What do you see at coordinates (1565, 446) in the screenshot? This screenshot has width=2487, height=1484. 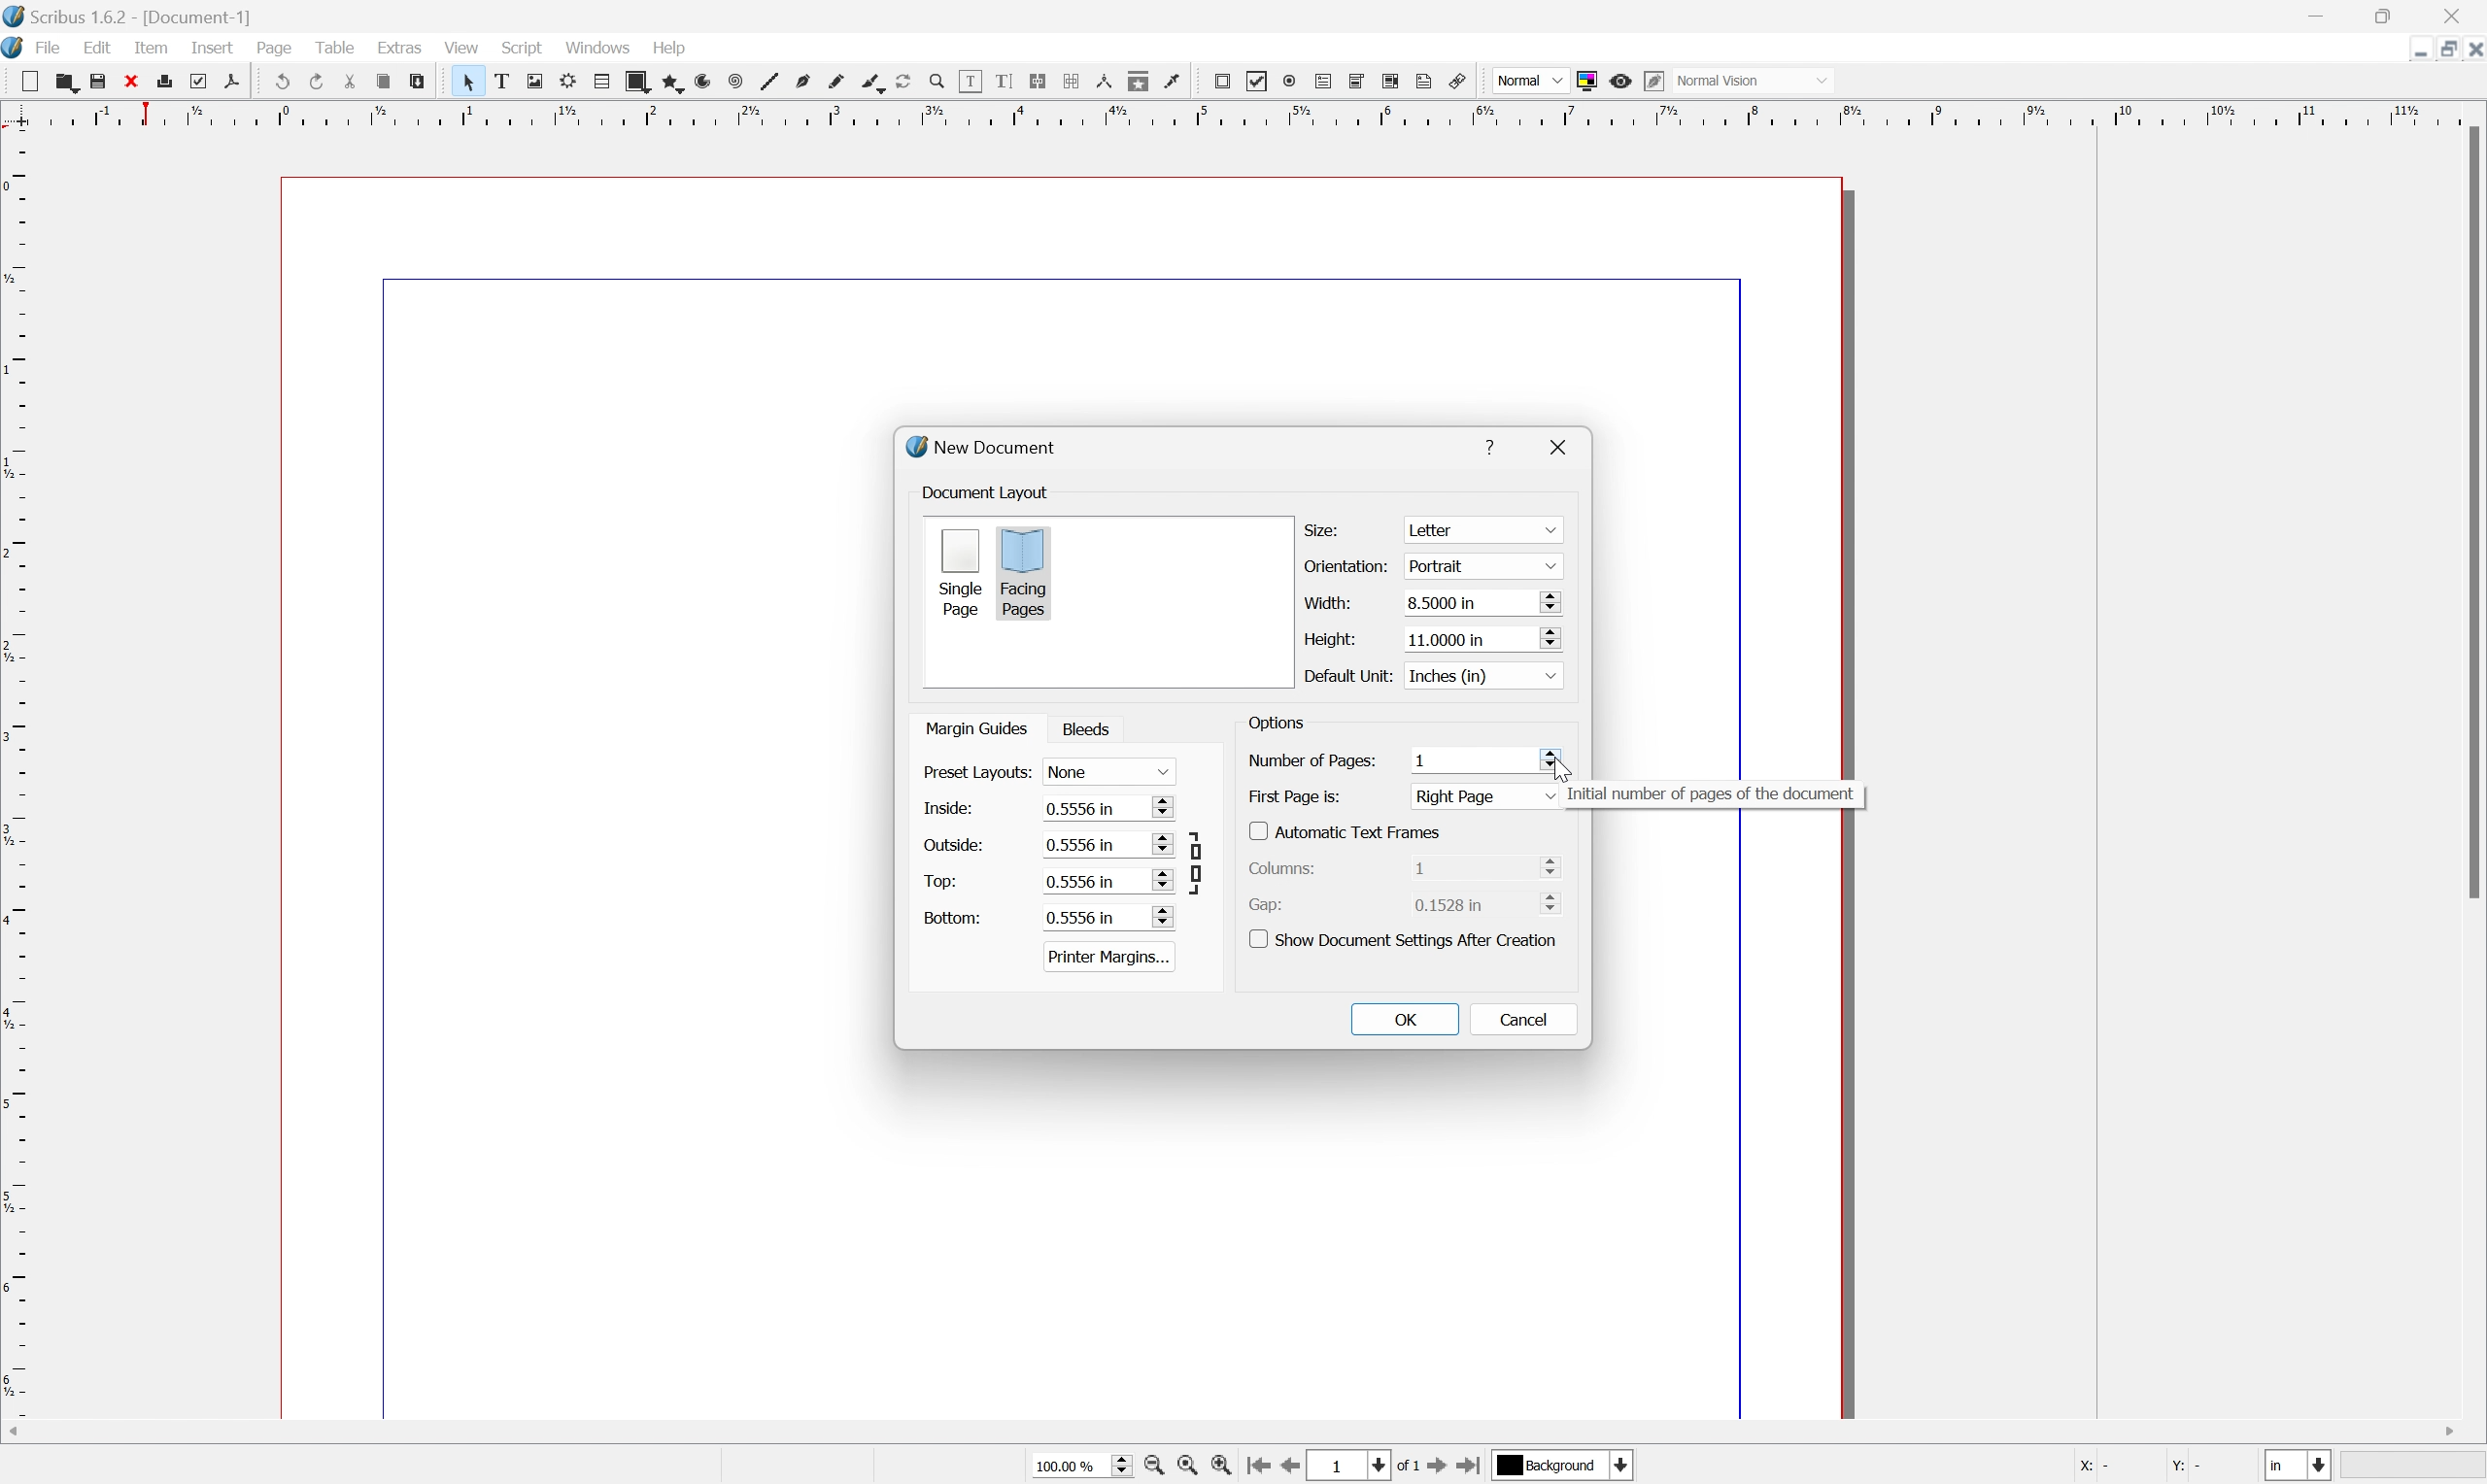 I see `close` at bounding box center [1565, 446].